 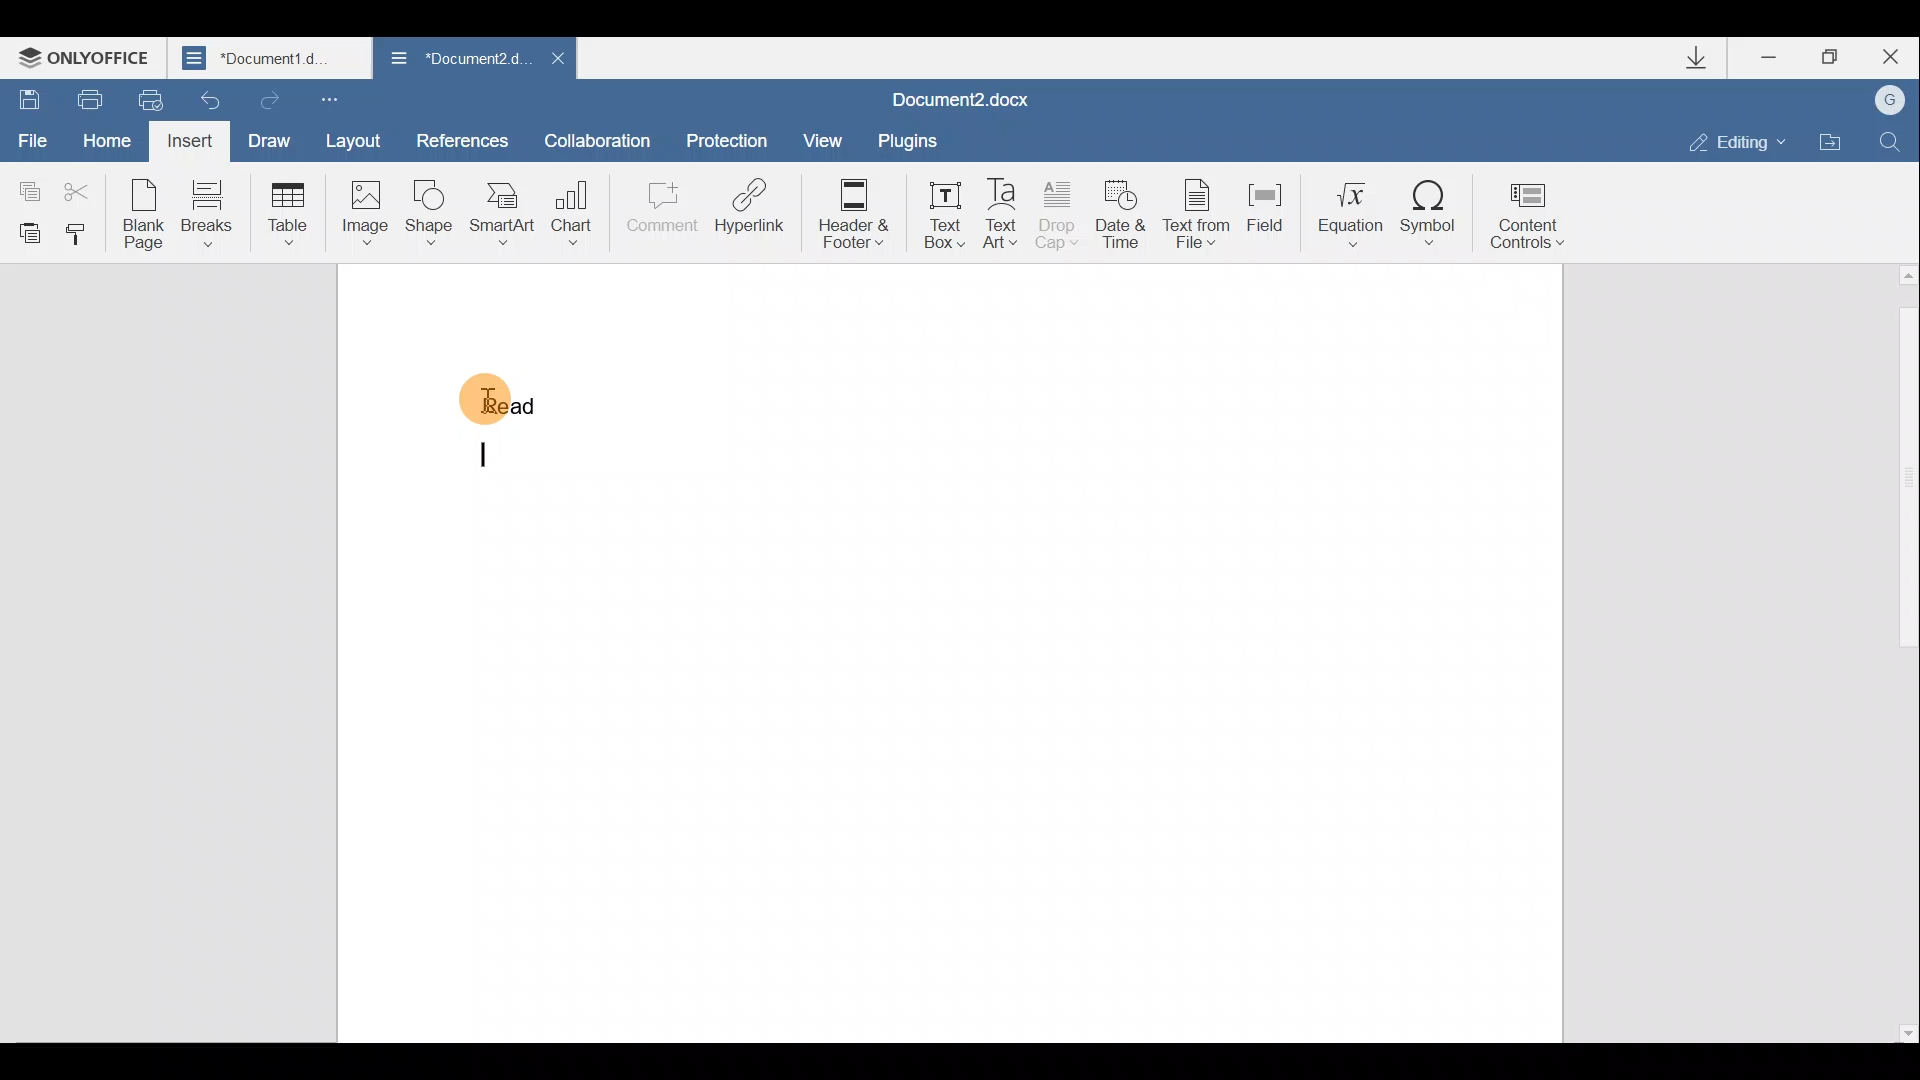 I want to click on Header & footer, so click(x=860, y=214).